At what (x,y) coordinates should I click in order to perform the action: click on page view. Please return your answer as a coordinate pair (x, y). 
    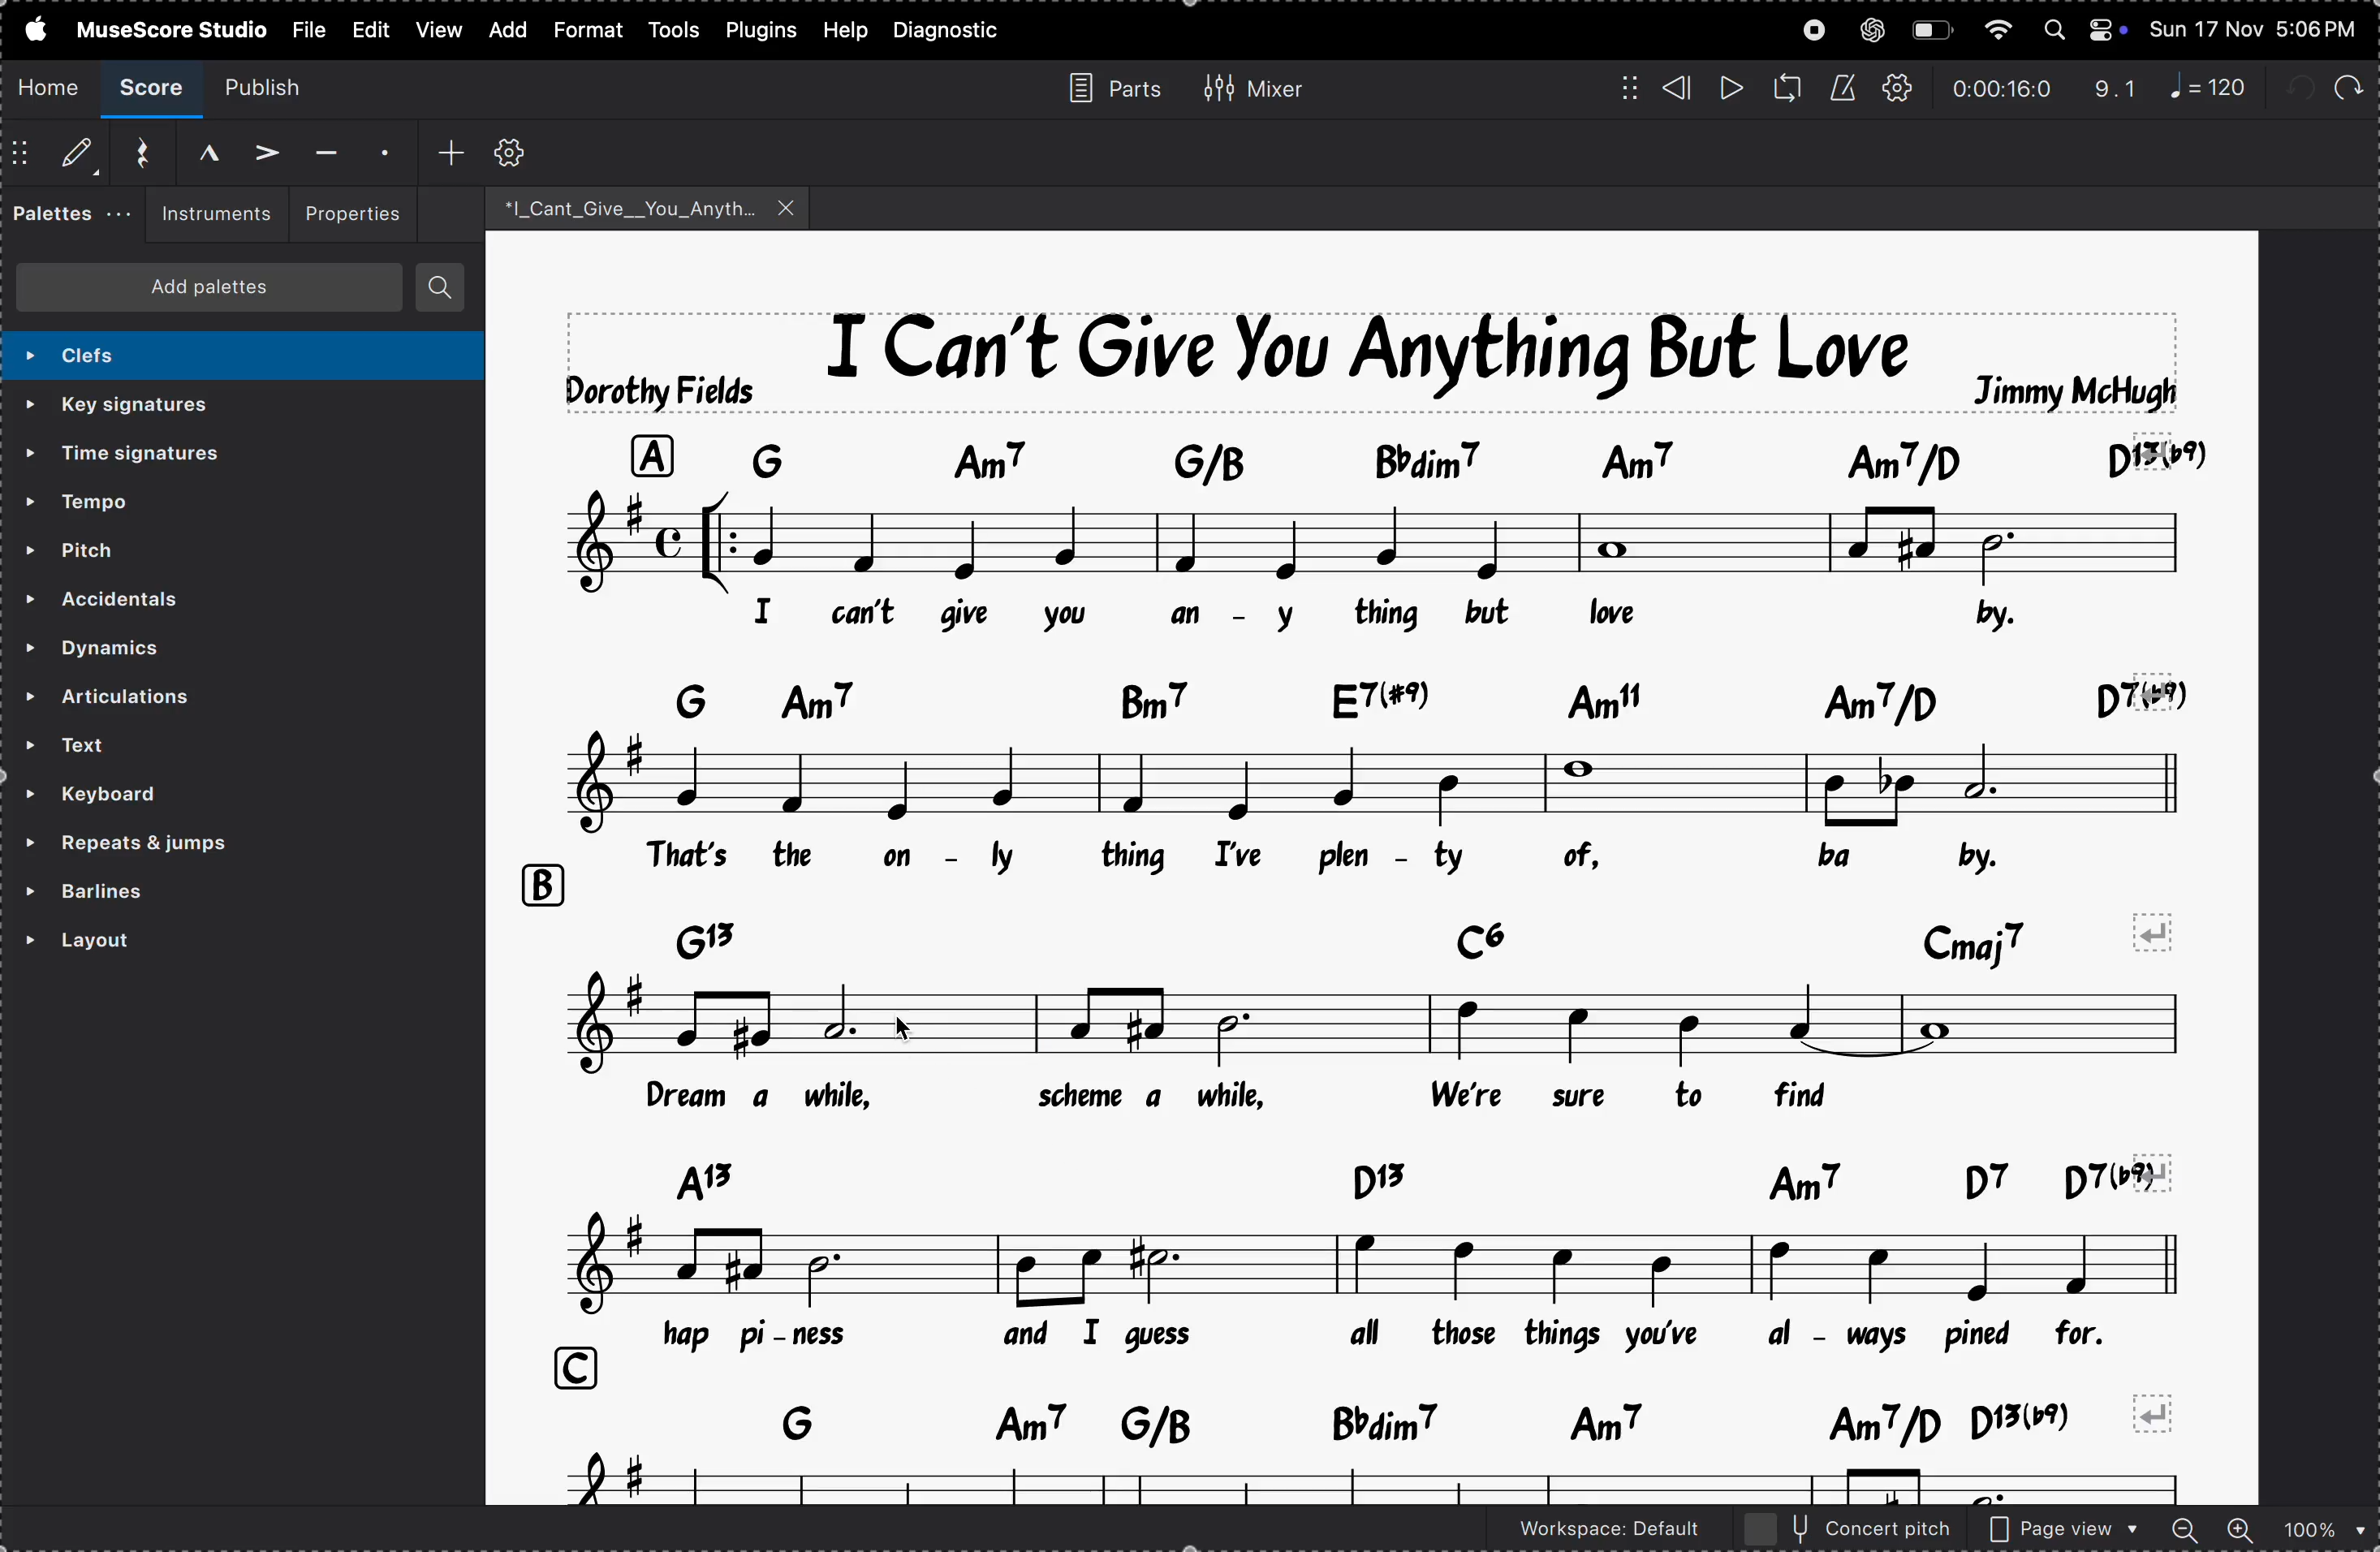
    Looking at the image, I should click on (2065, 1530).